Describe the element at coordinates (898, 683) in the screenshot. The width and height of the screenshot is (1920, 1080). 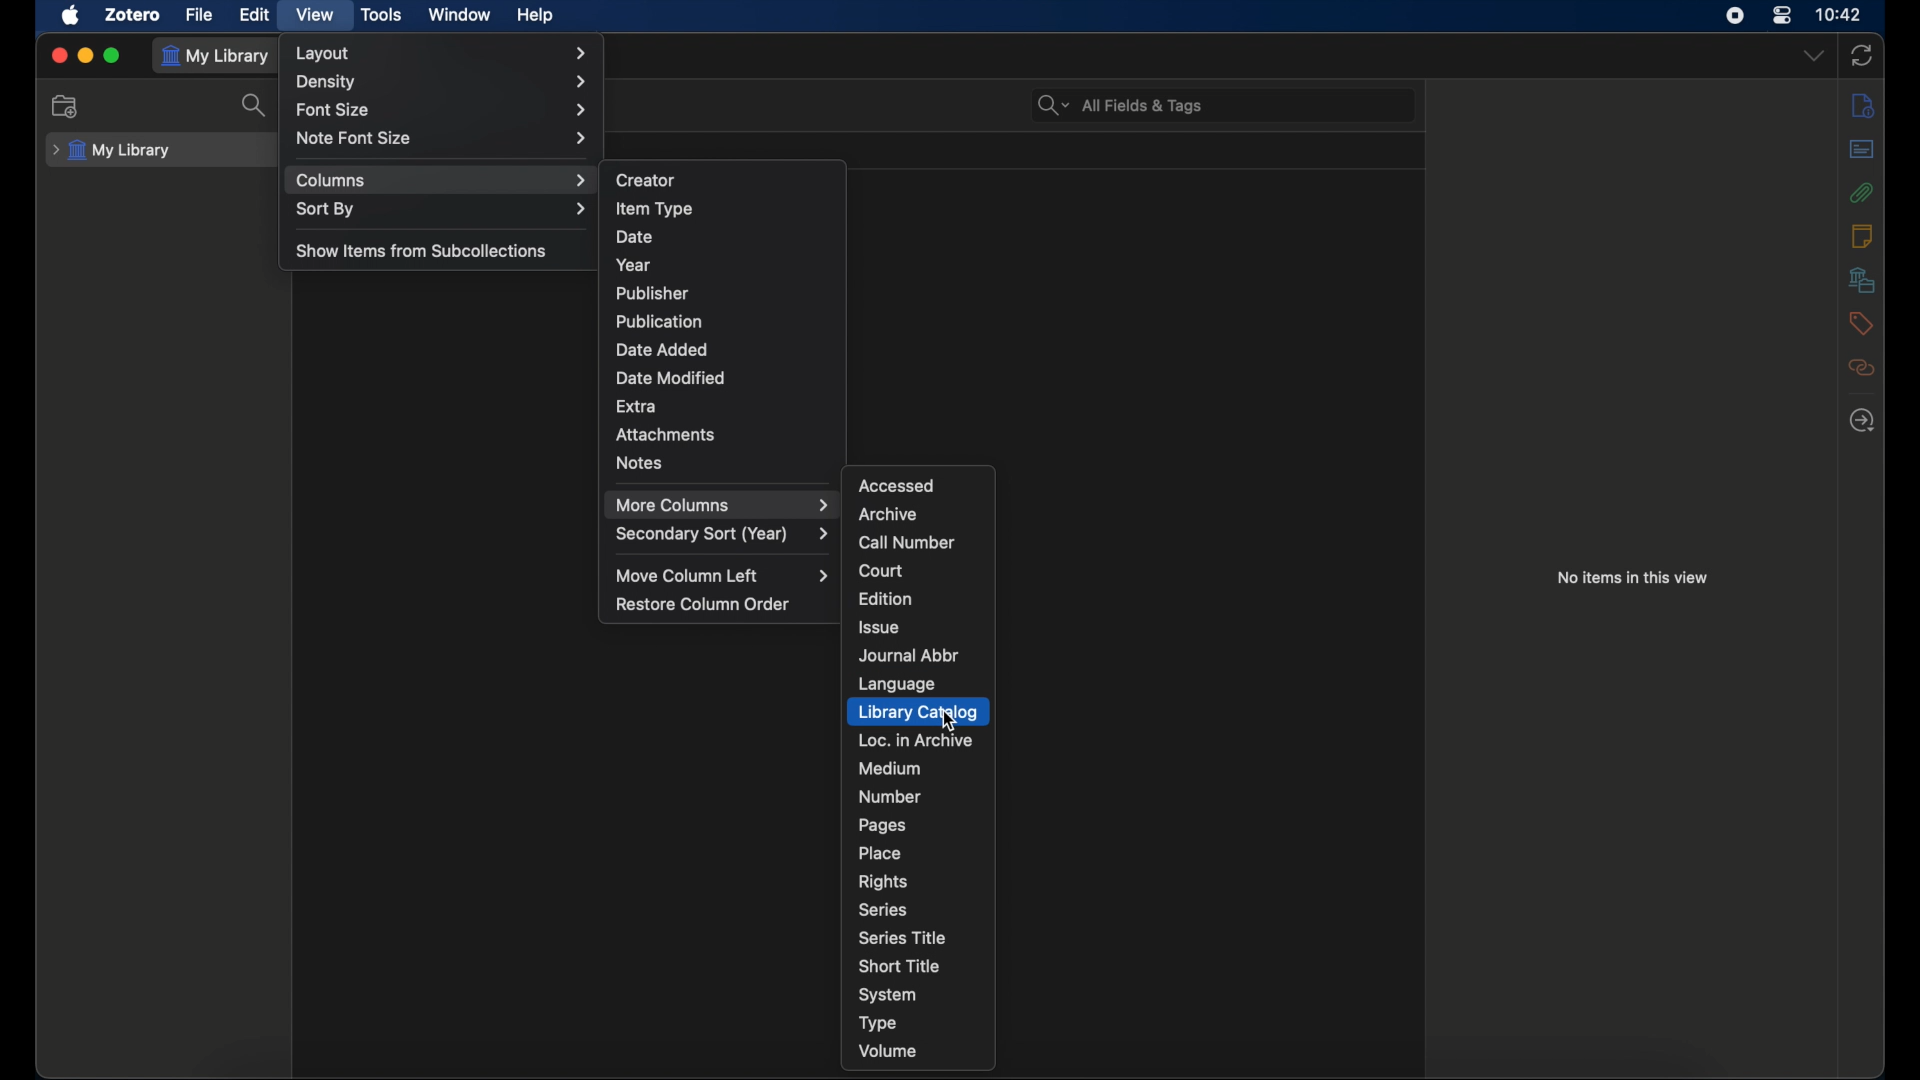
I see `language` at that location.